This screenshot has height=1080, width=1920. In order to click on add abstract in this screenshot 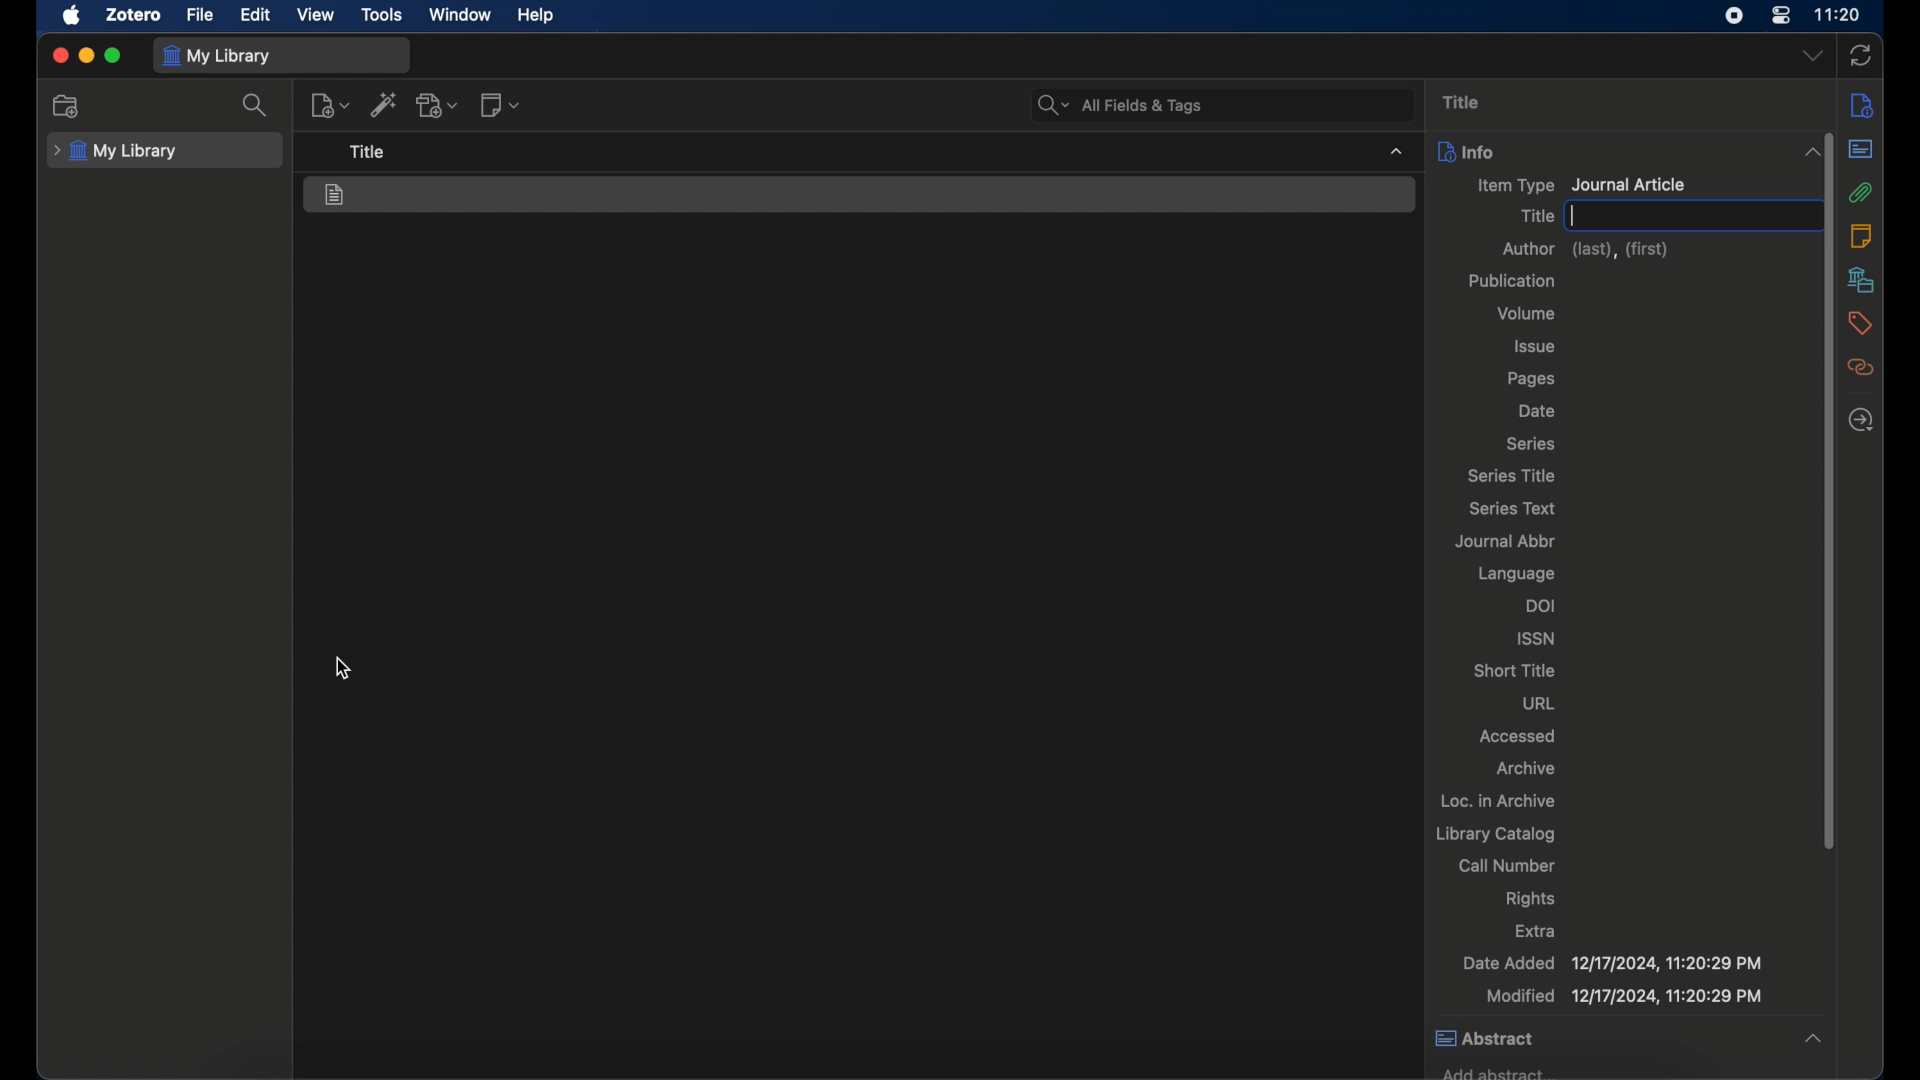, I will do `click(1492, 1070)`.